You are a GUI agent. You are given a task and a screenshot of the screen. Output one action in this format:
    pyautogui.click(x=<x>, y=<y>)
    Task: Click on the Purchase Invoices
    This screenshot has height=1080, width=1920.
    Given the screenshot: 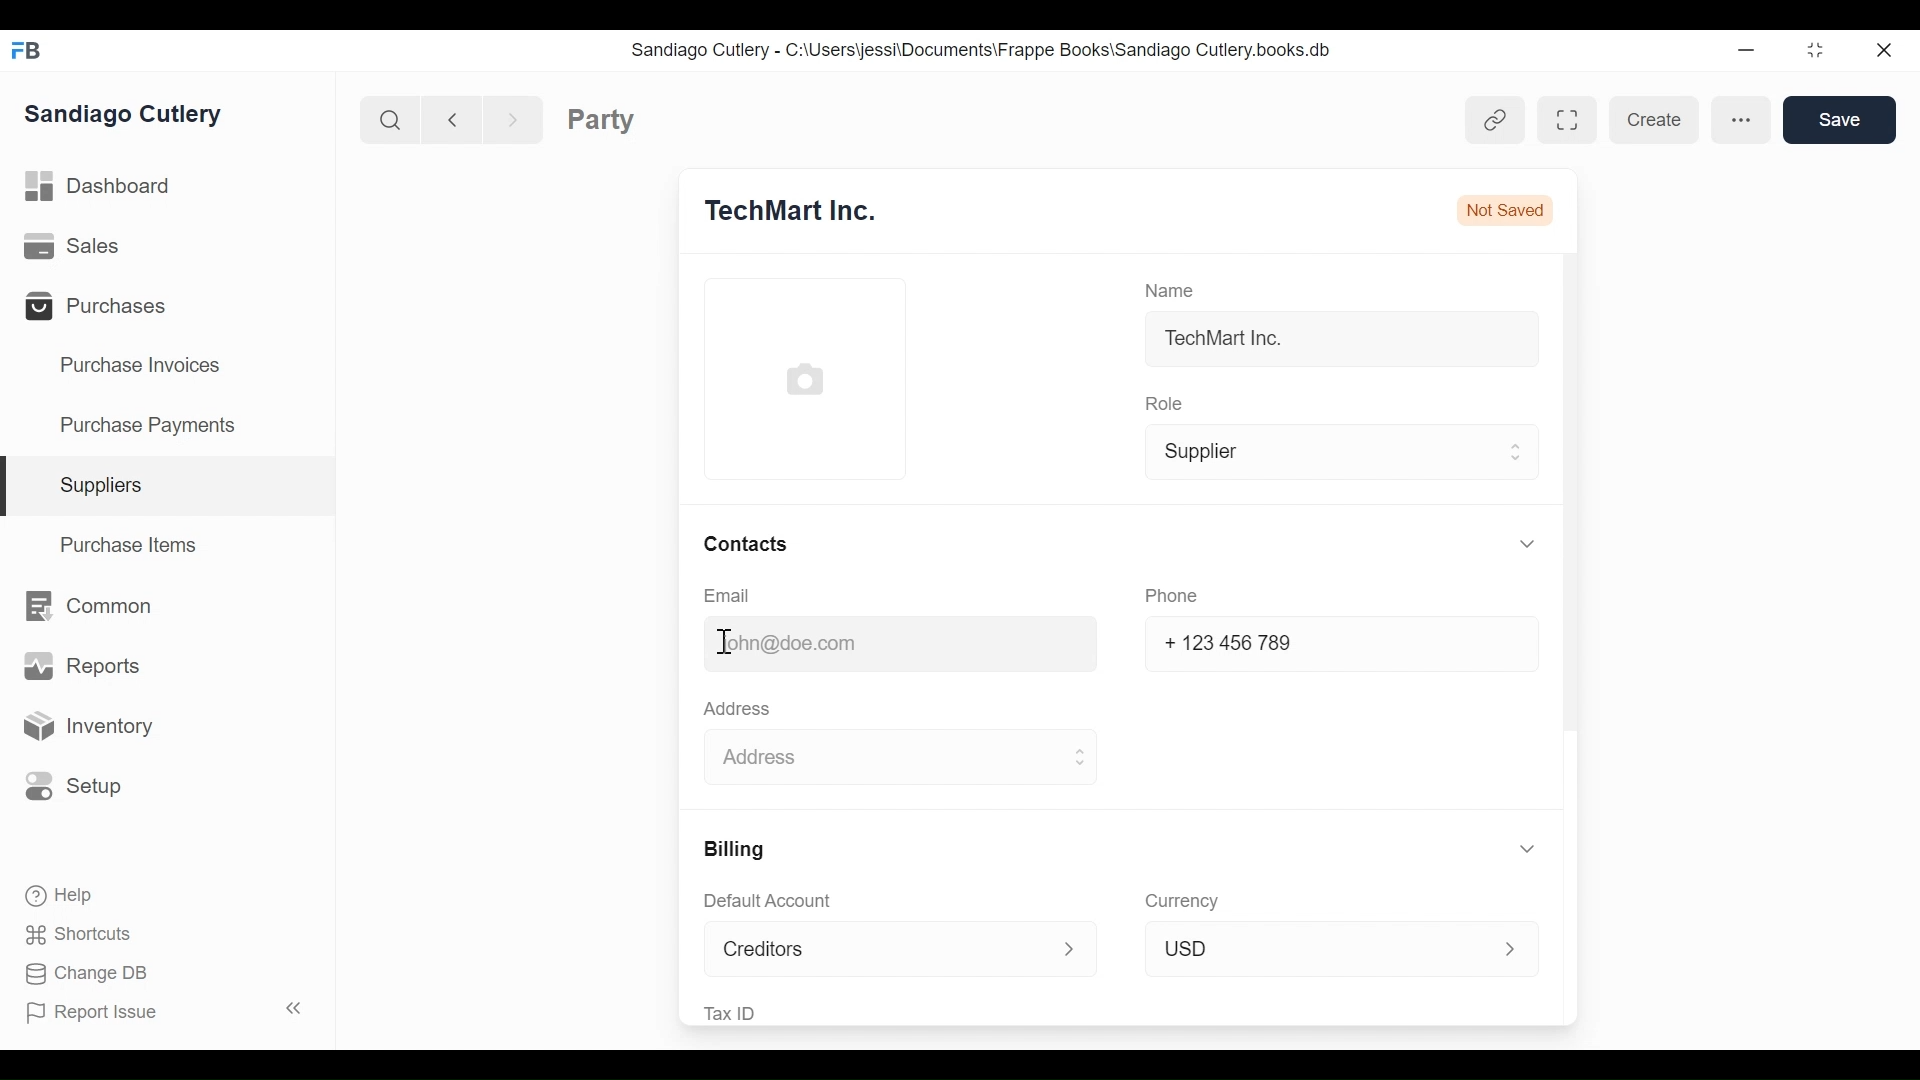 What is the action you would take?
    pyautogui.click(x=145, y=368)
    